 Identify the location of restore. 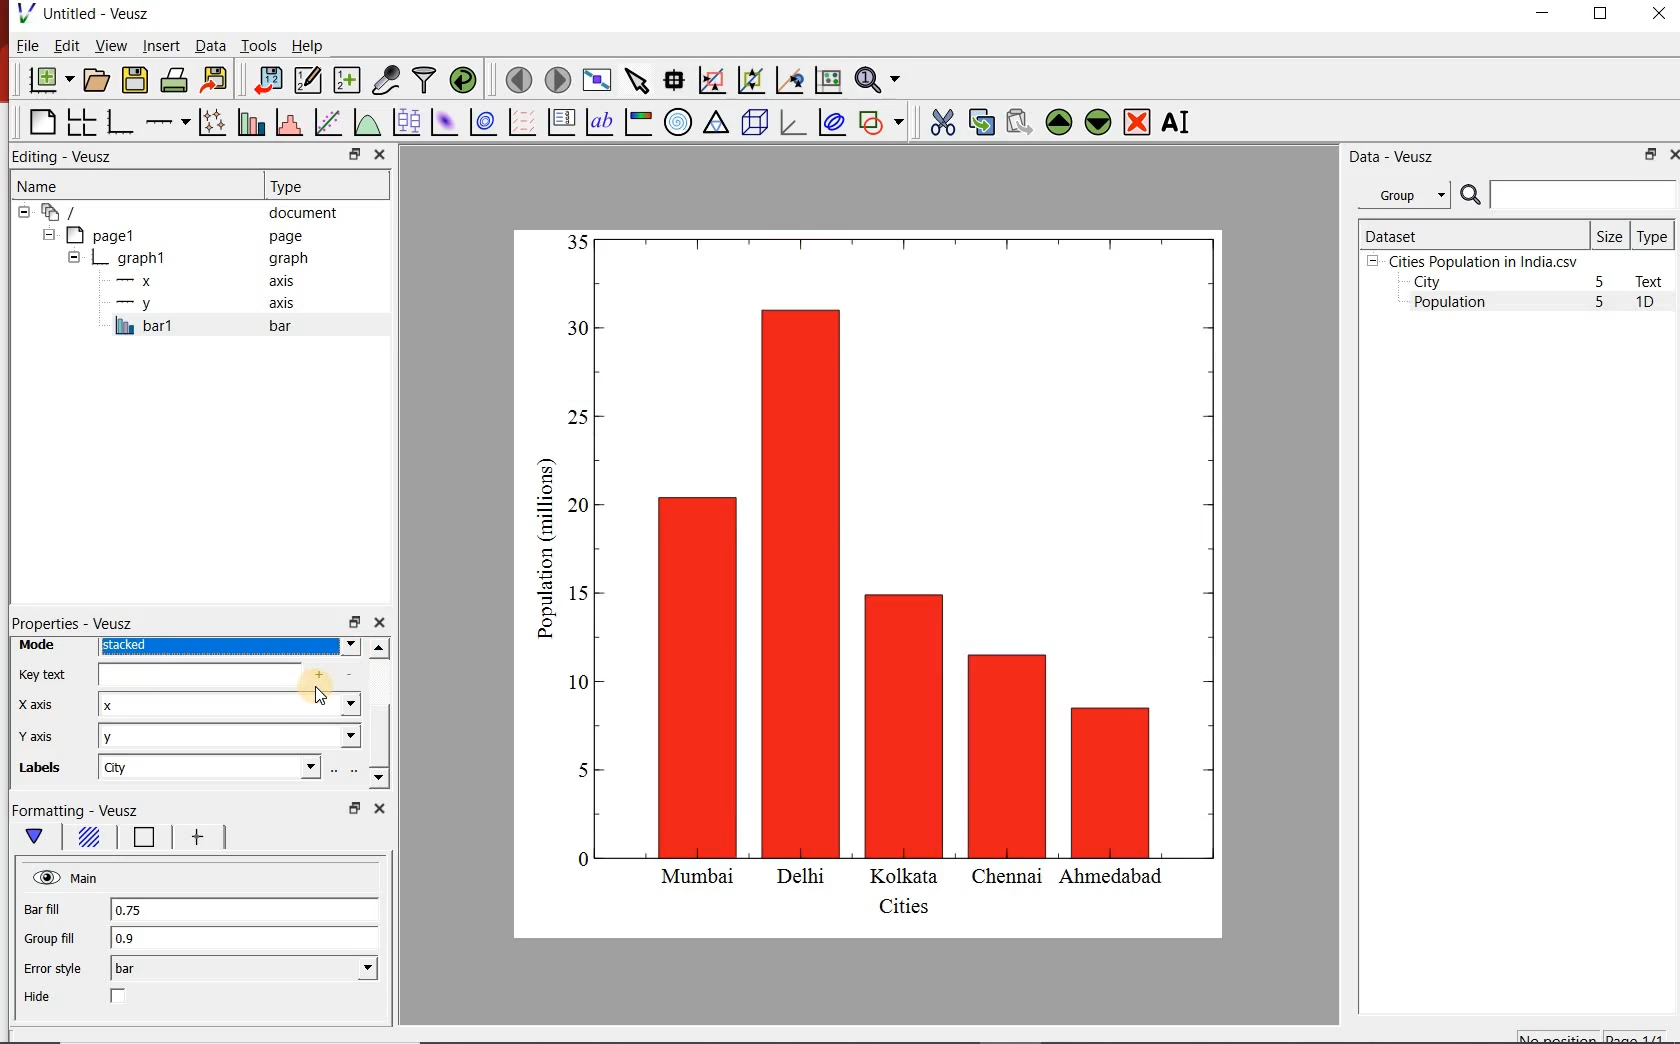
(1651, 154).